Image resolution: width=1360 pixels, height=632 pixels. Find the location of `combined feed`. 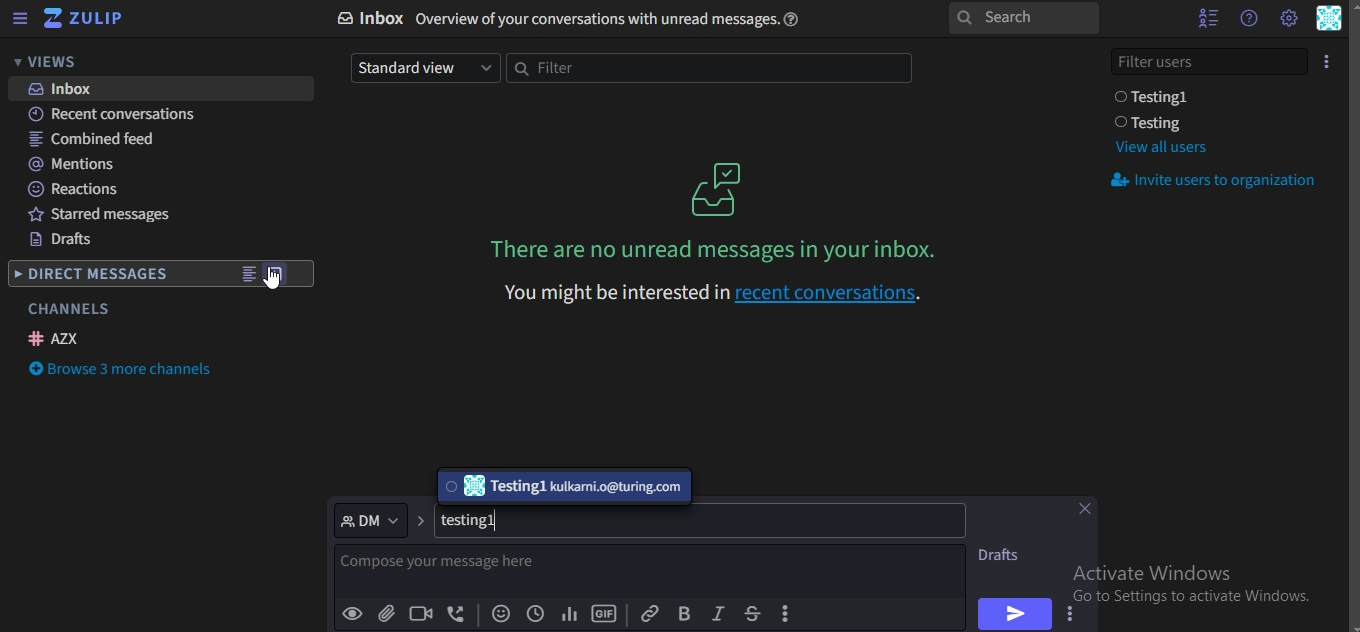

combined feed is located at coordinates (95, 140).